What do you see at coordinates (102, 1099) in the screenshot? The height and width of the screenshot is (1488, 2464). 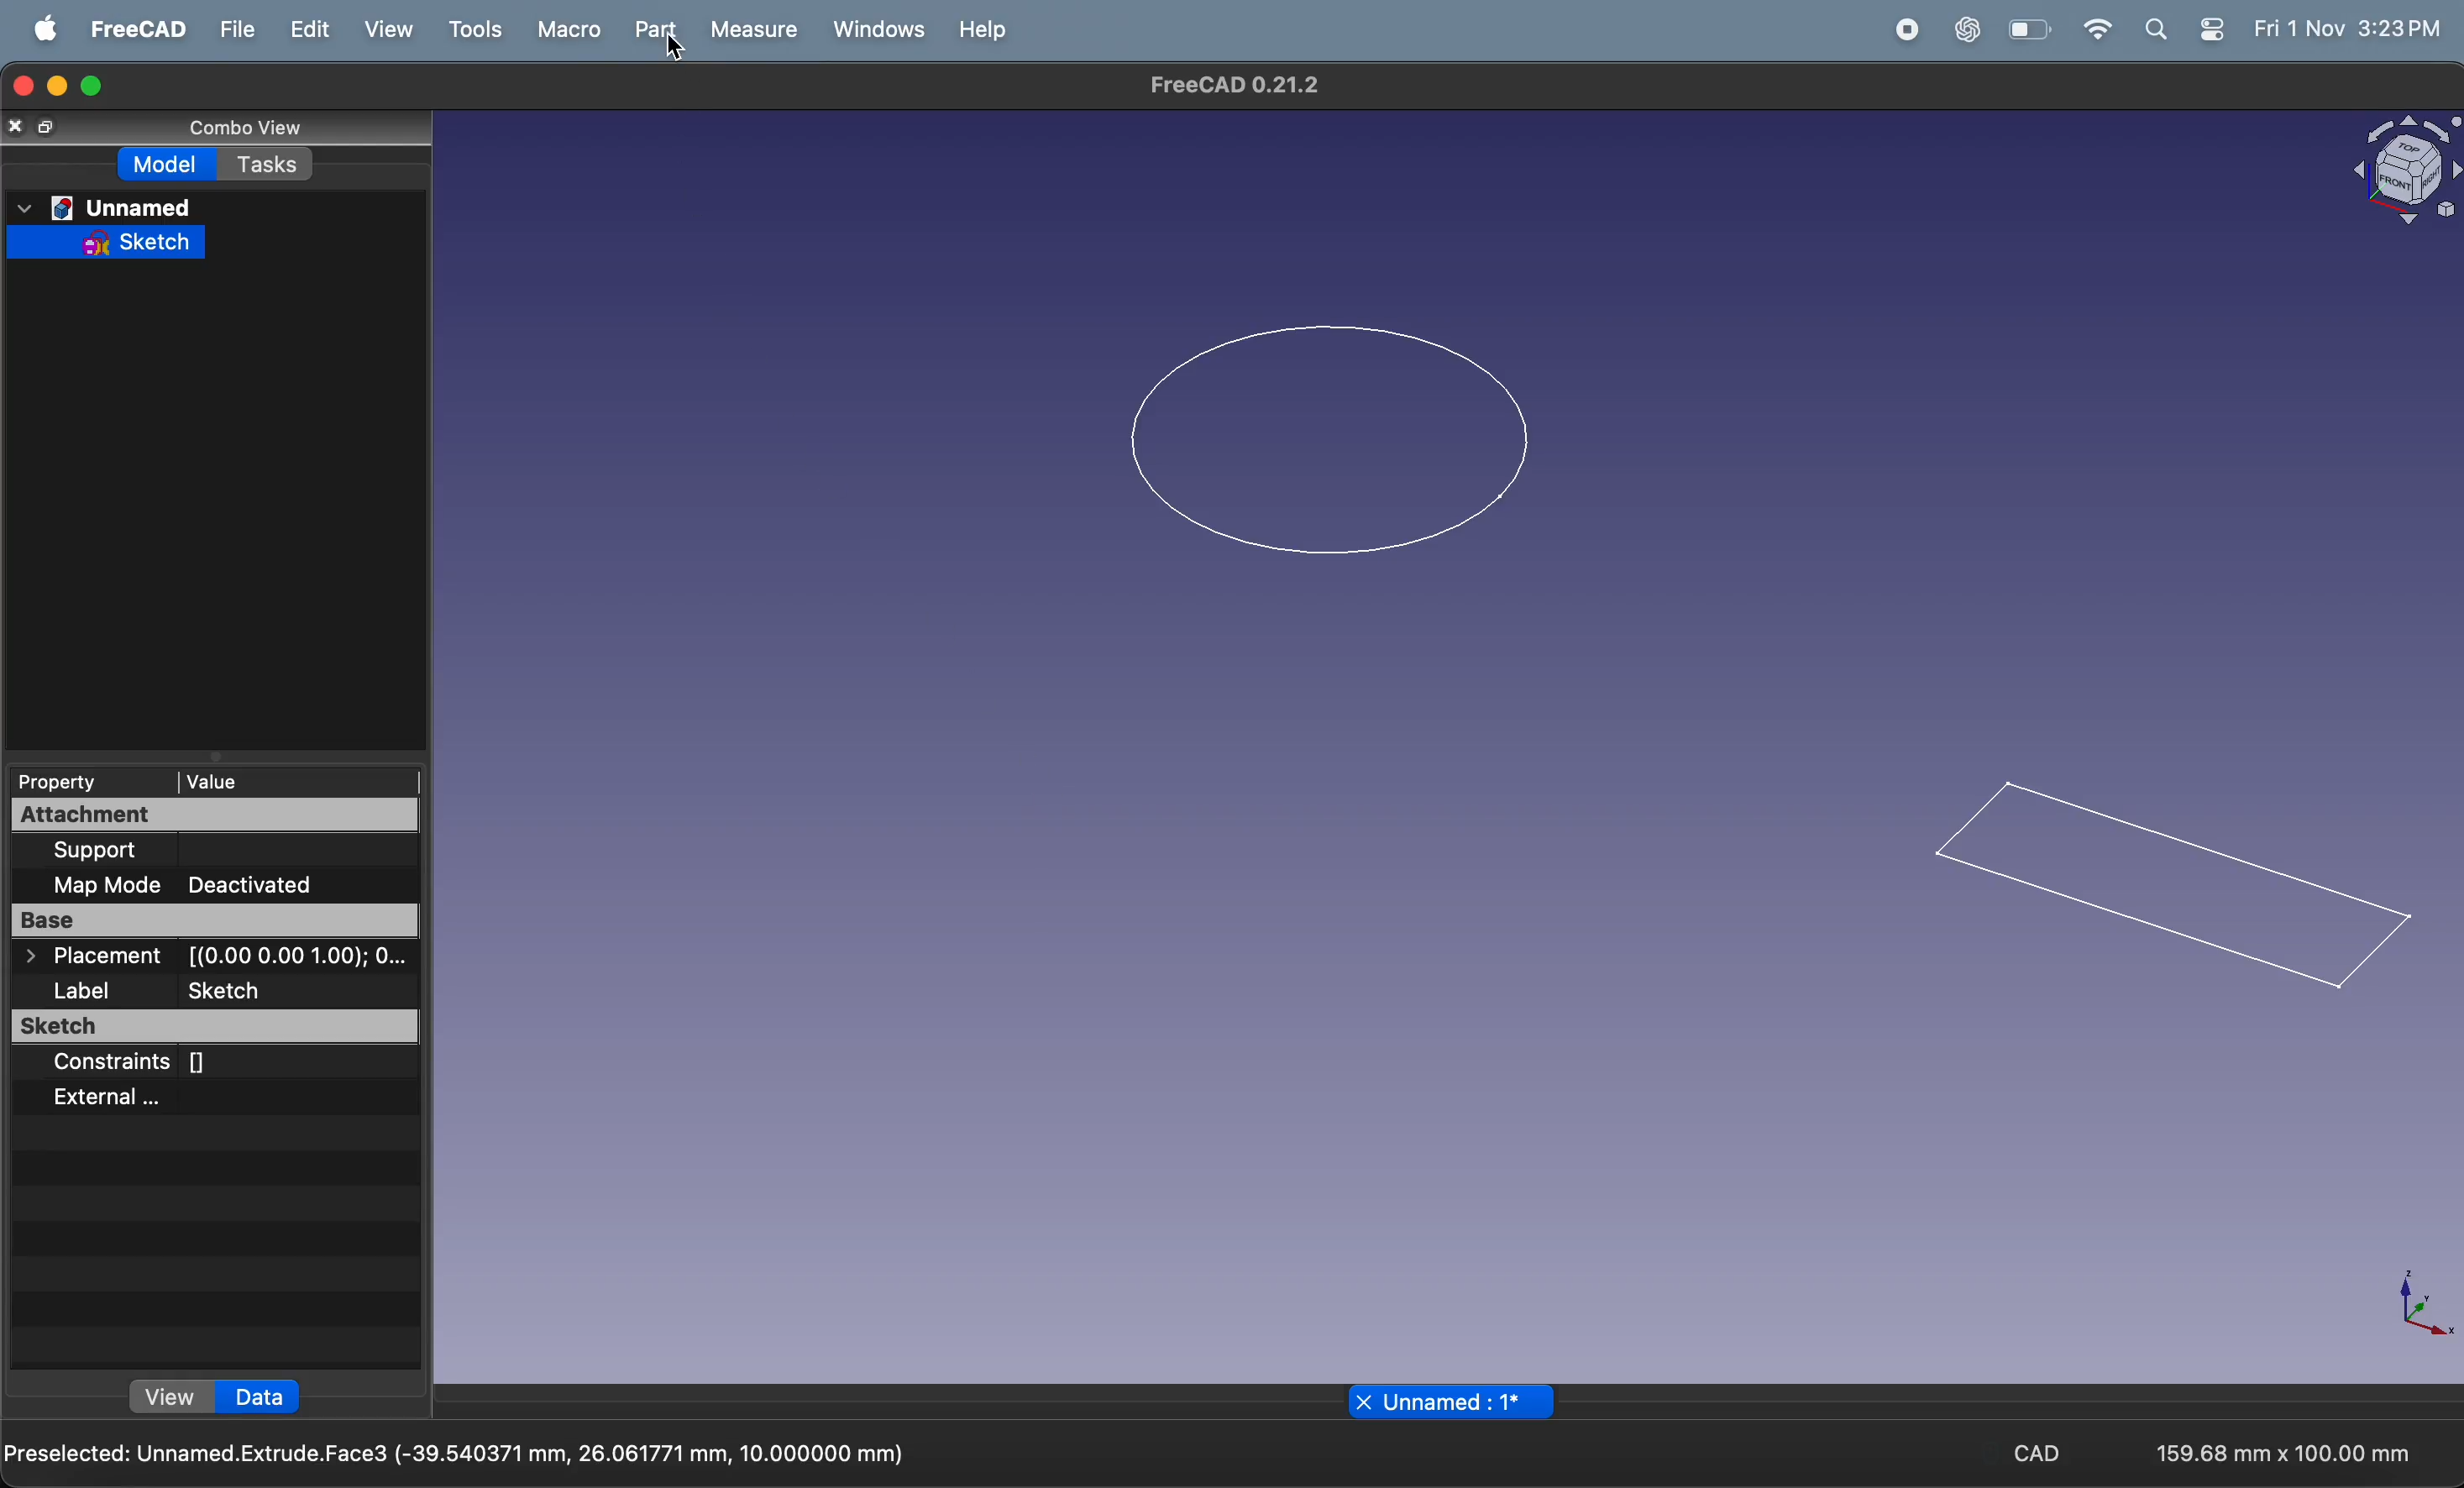 I see `External ...` at bounding box center [102, 1099].